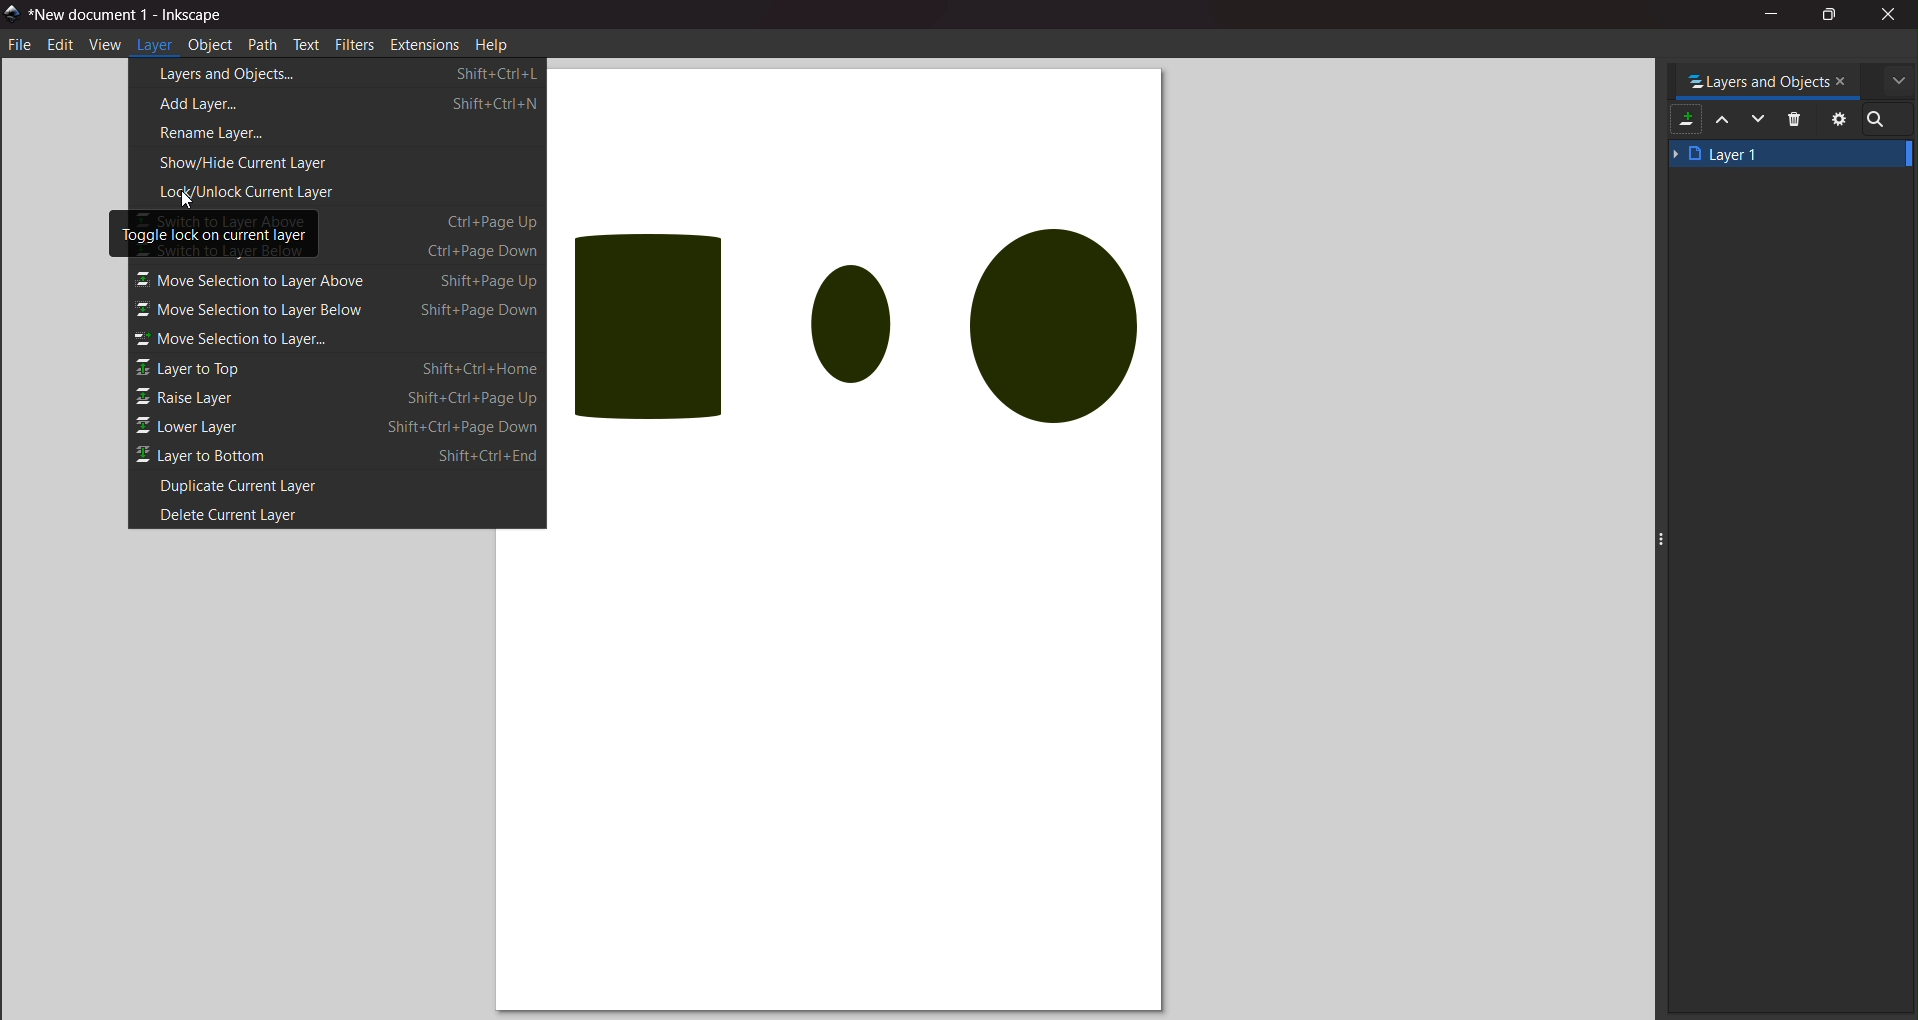  What do you see at coordinates (60, 44) in the screenshot?
I see `edit` at bounding box center [60, 44].